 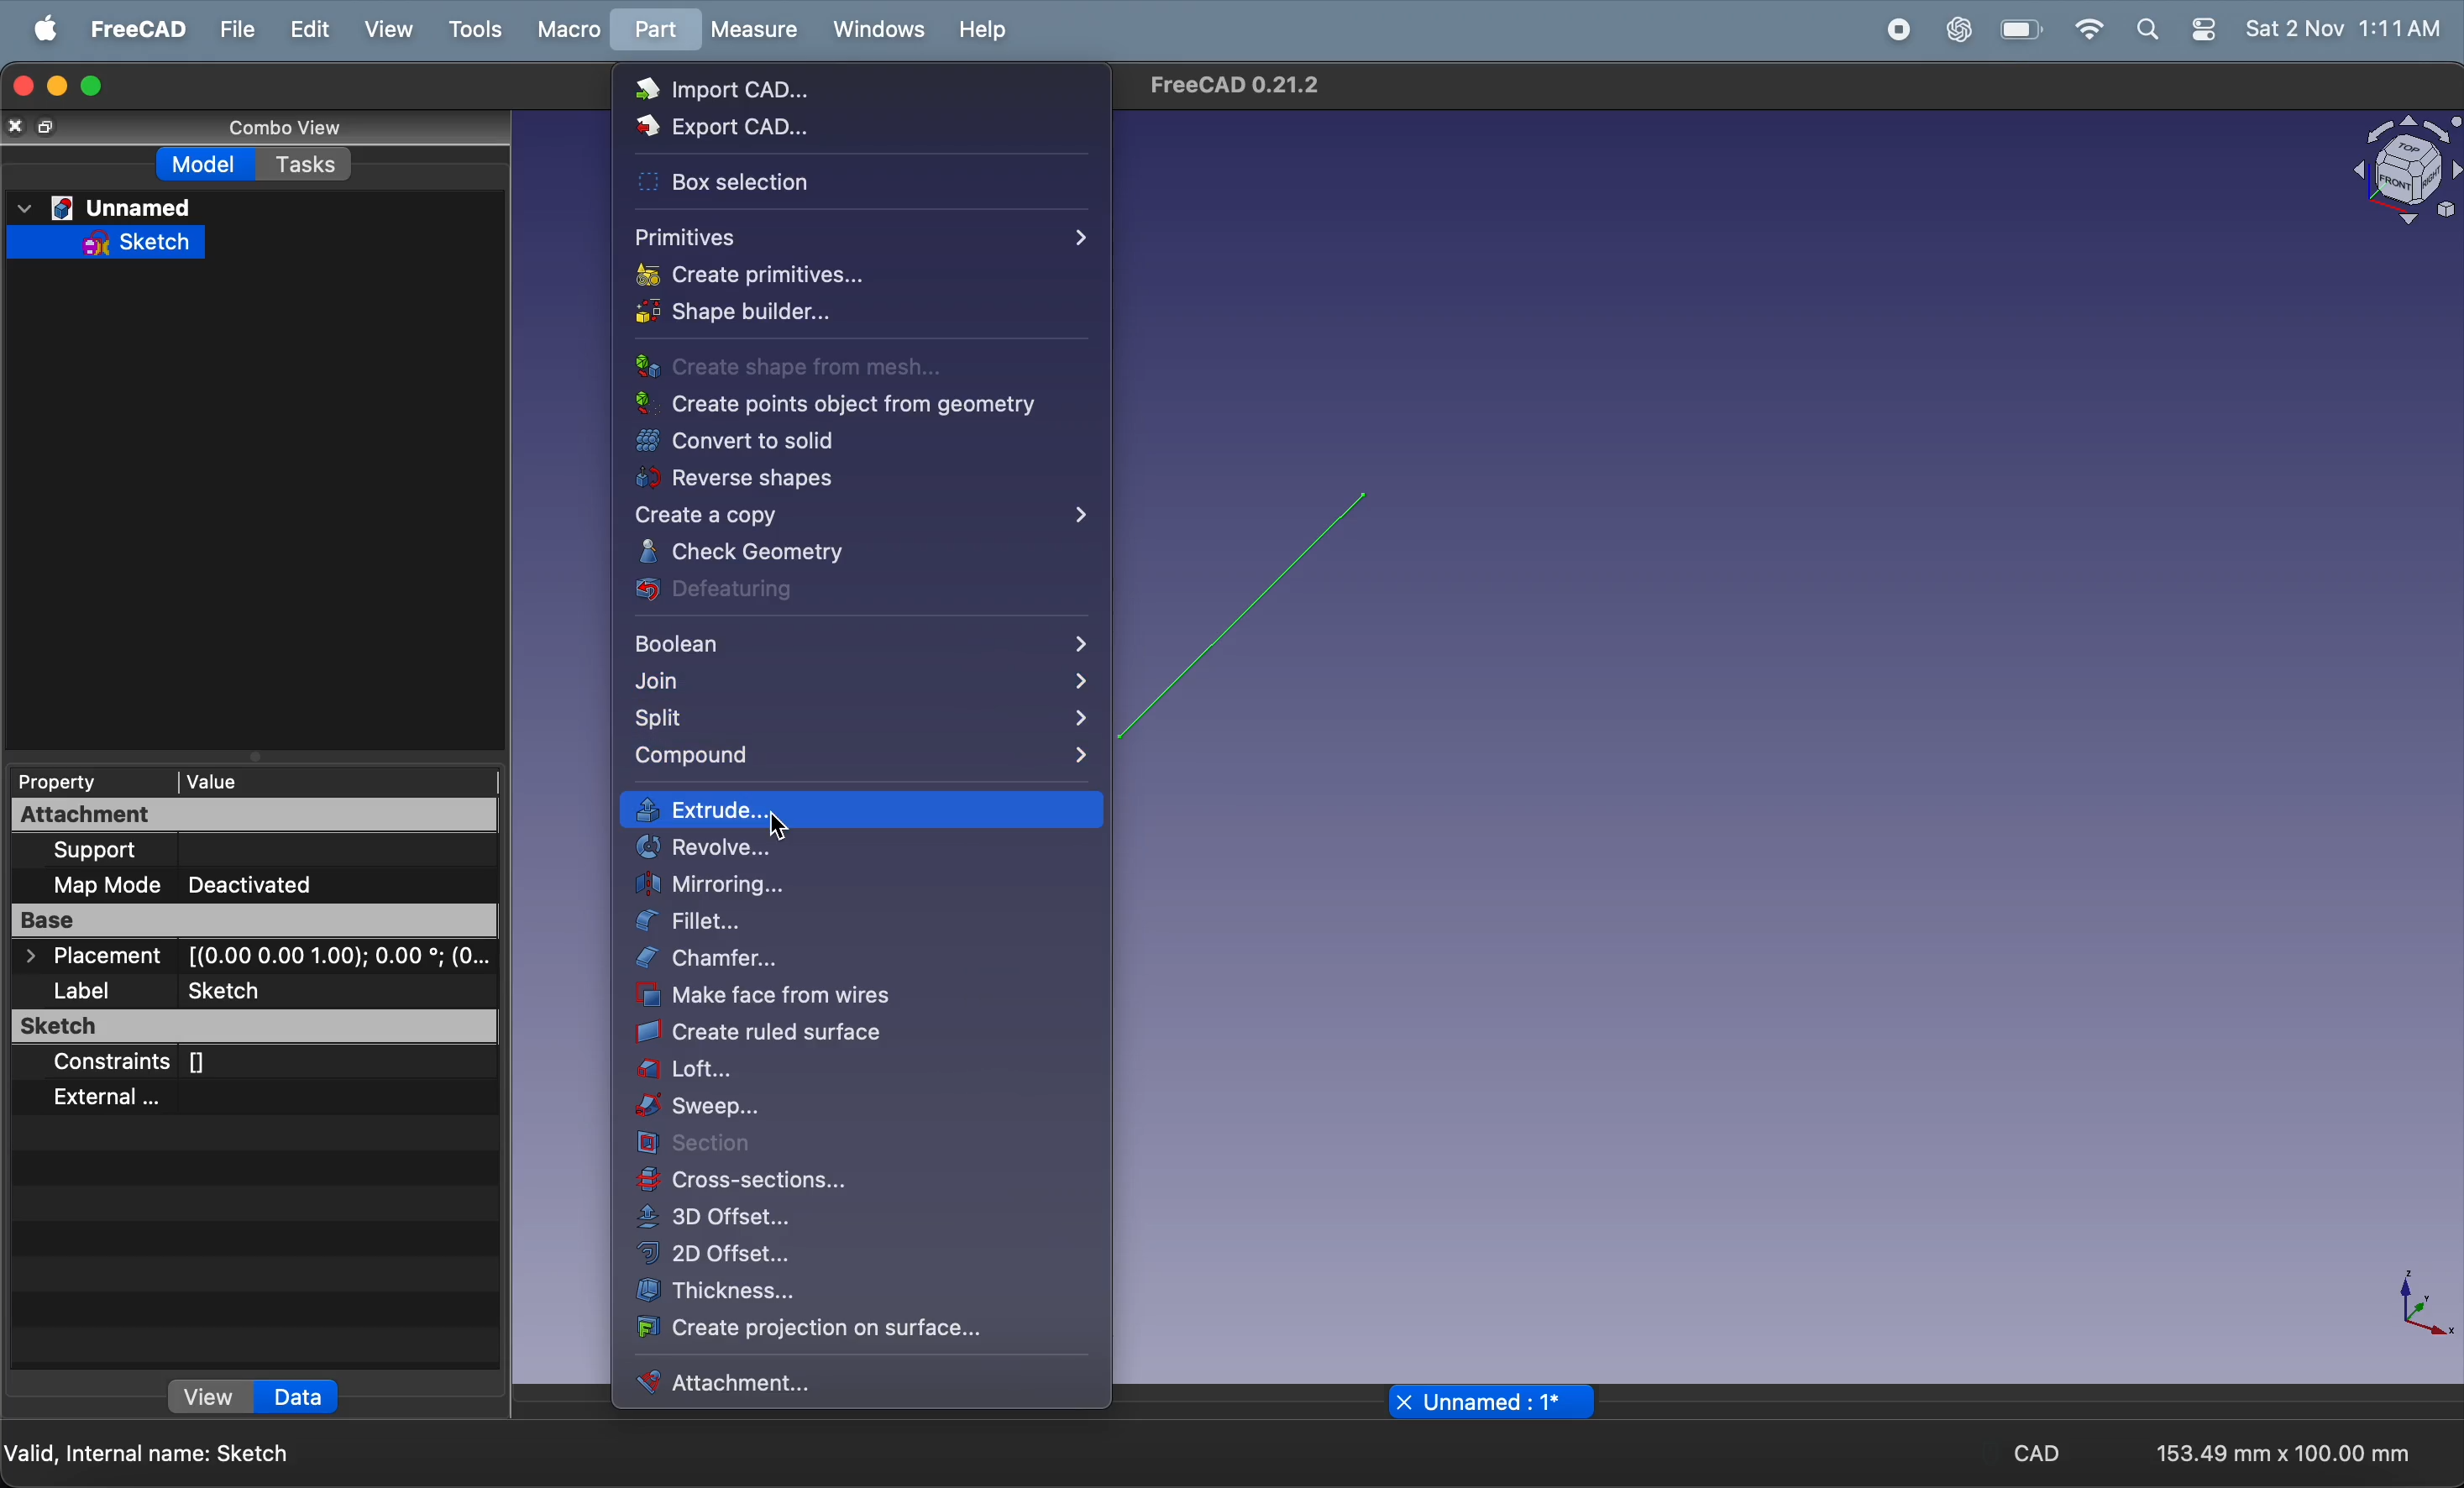 I want to click on Apple menu, so click(x=39, y=29).